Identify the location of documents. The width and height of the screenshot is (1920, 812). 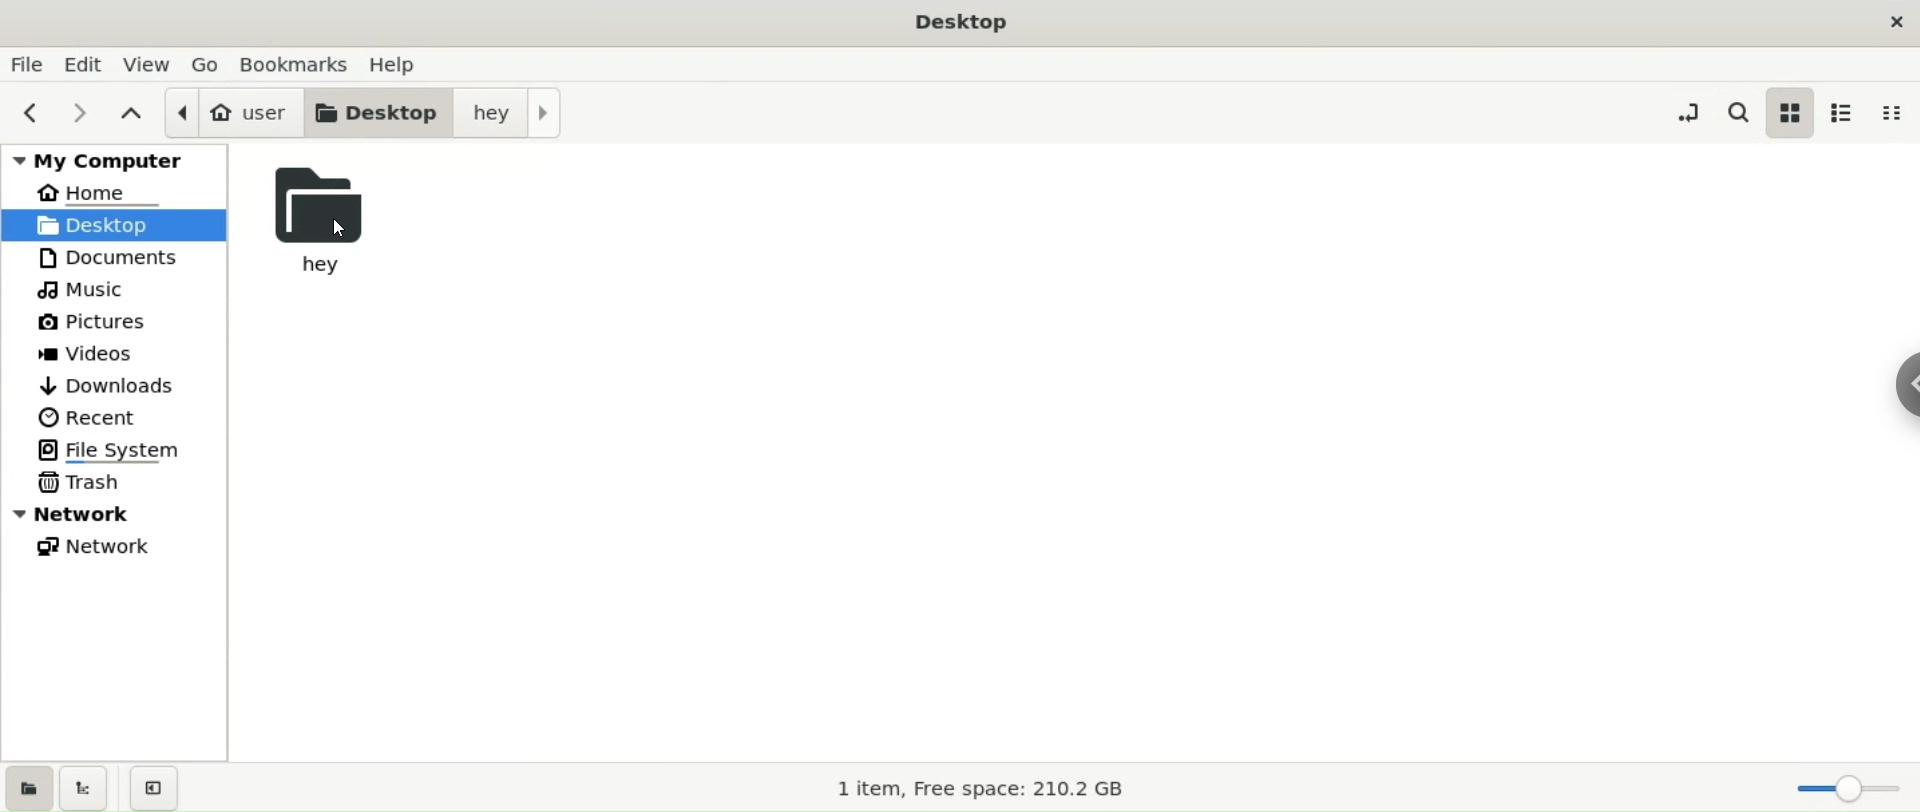
(115, 256).